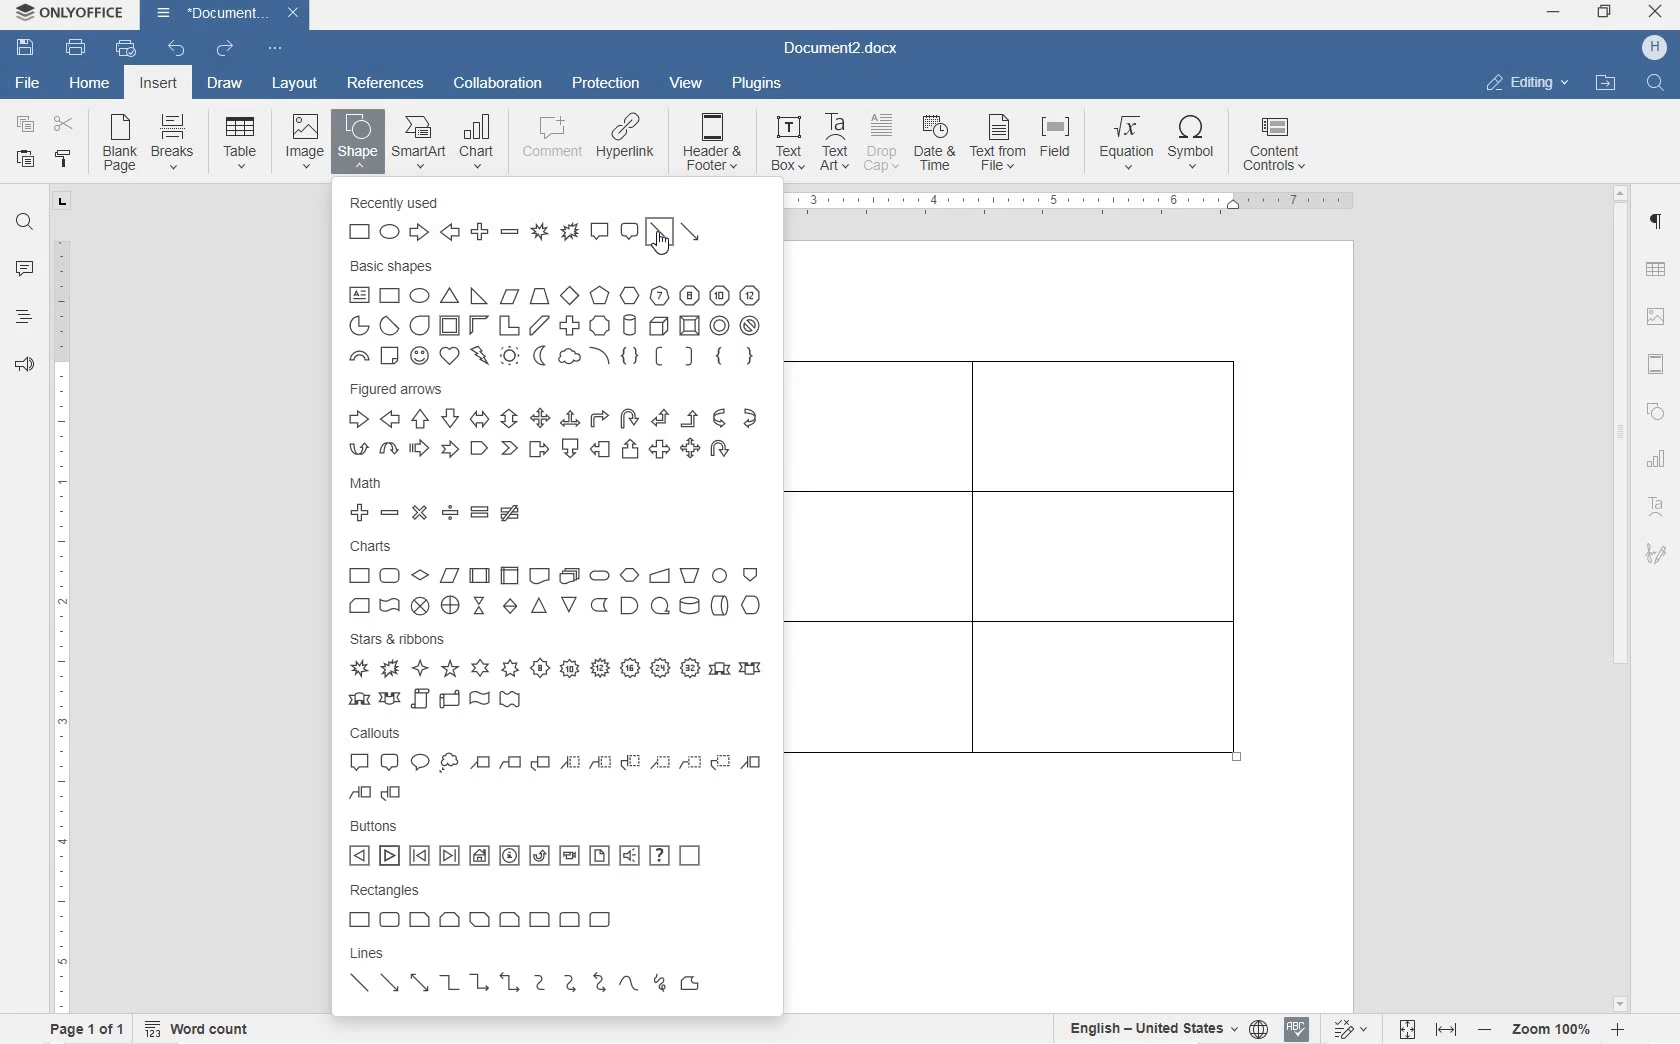 Image resolution: width=1680 pixels, height=1044 pixels. Describe the element at coordinates (551, 143) in the screenshot. I see `COMMENT` at that location.